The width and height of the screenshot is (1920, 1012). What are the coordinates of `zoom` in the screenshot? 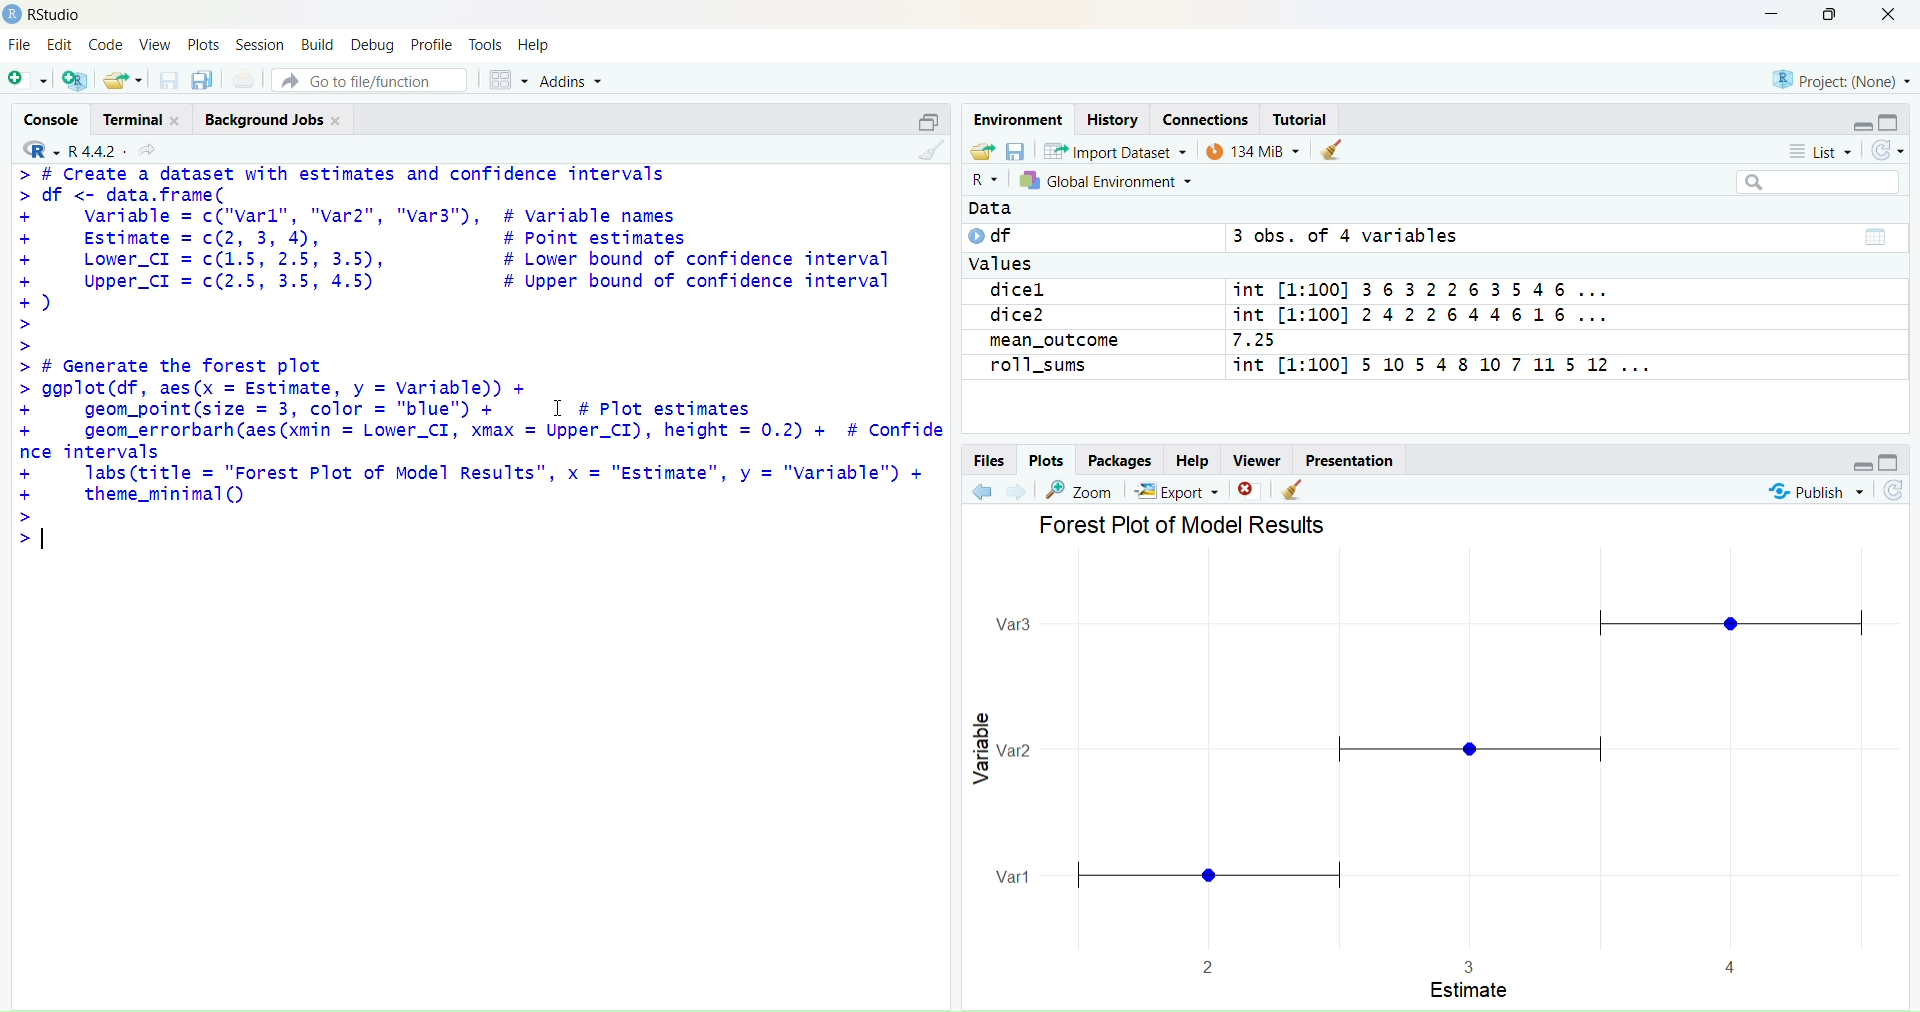 It's located at (1078, 491).